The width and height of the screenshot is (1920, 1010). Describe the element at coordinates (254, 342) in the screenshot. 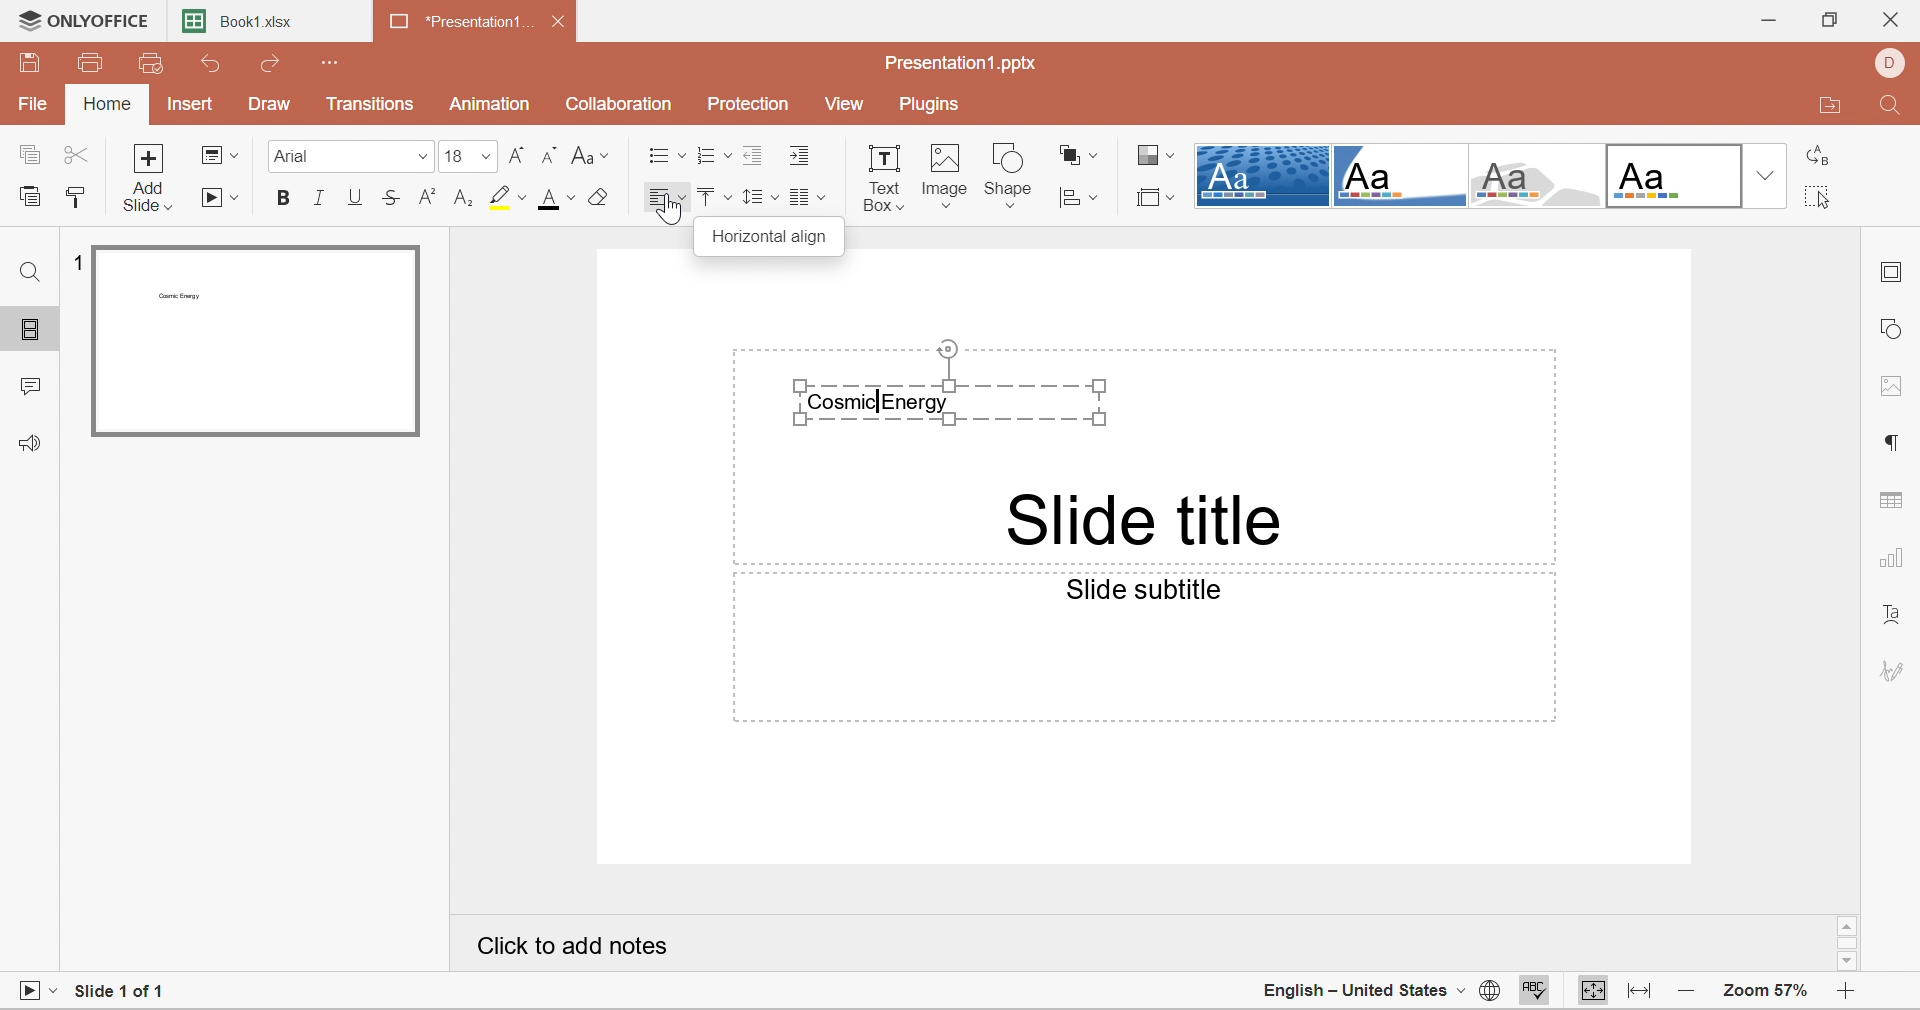

I see `Slide 1` at that location.